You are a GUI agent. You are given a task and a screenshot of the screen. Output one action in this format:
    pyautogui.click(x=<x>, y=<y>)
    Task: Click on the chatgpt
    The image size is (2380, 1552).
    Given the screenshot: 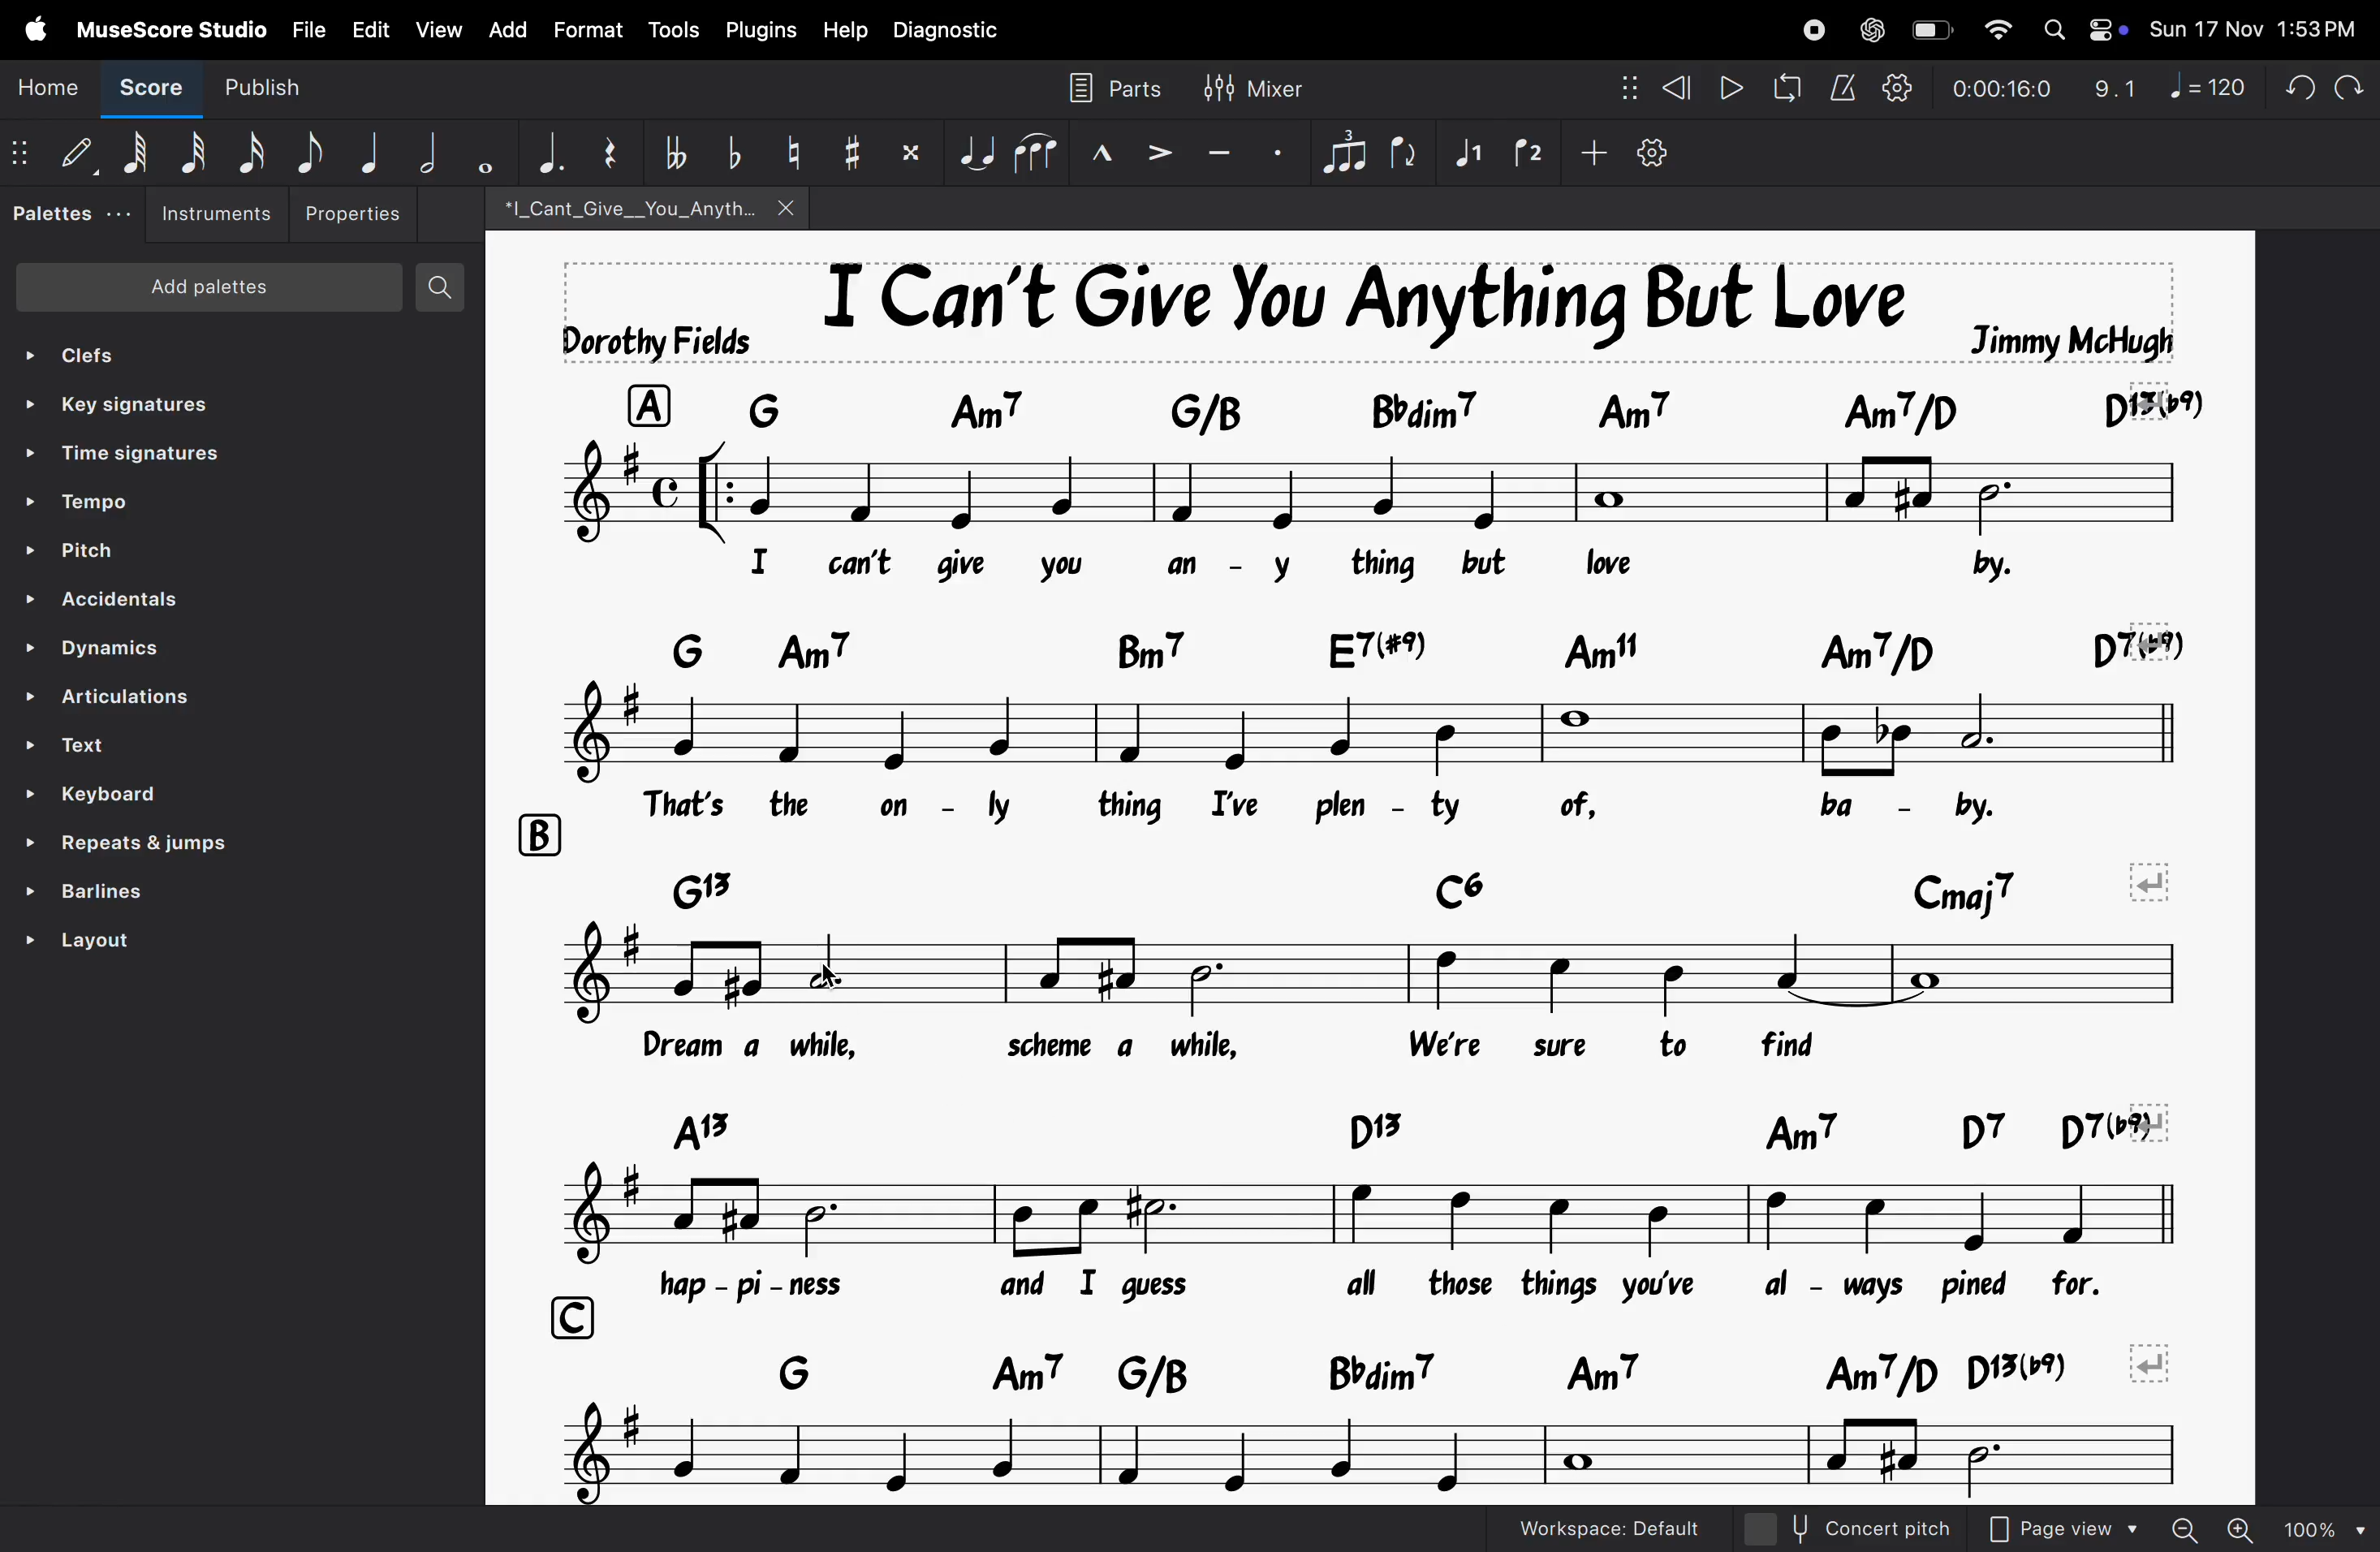 What is the action you would take?
    pyautogui.click(x=1873, y=30)
    